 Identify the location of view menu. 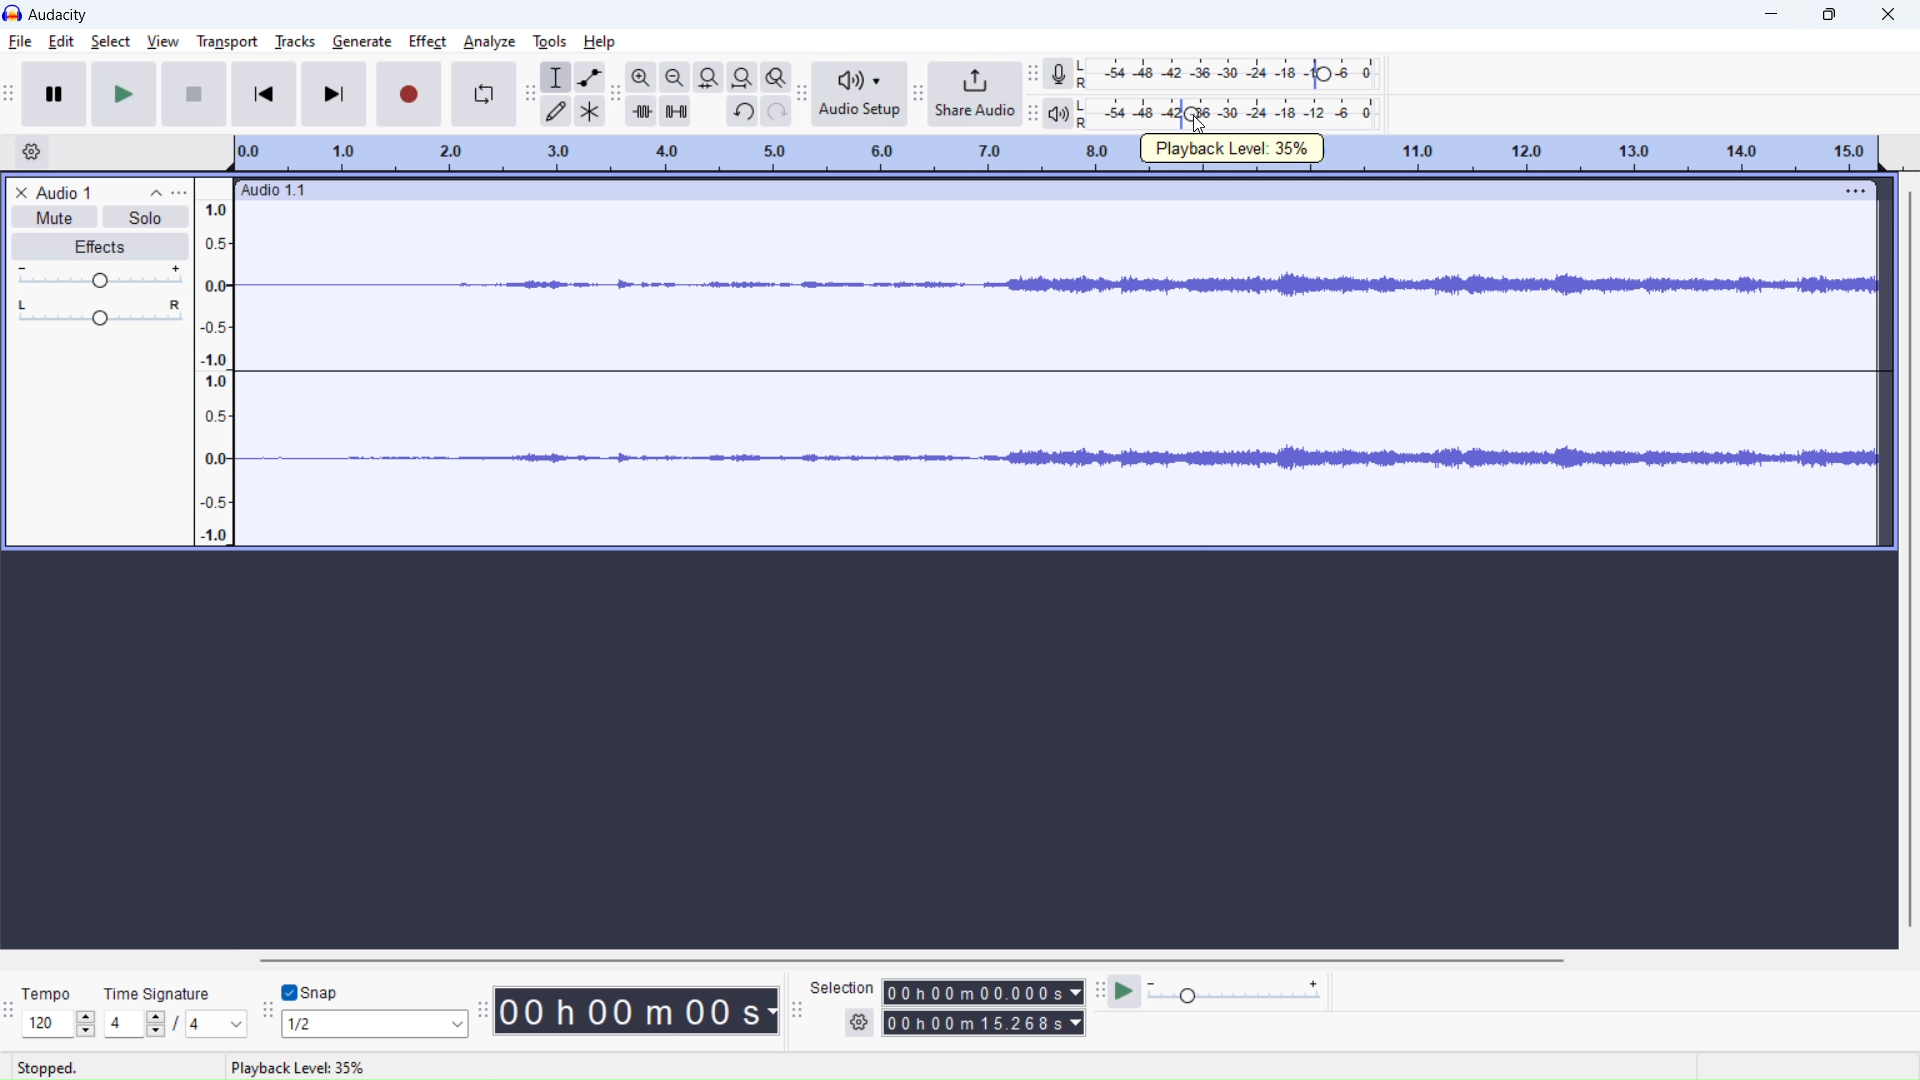
(180, 192).